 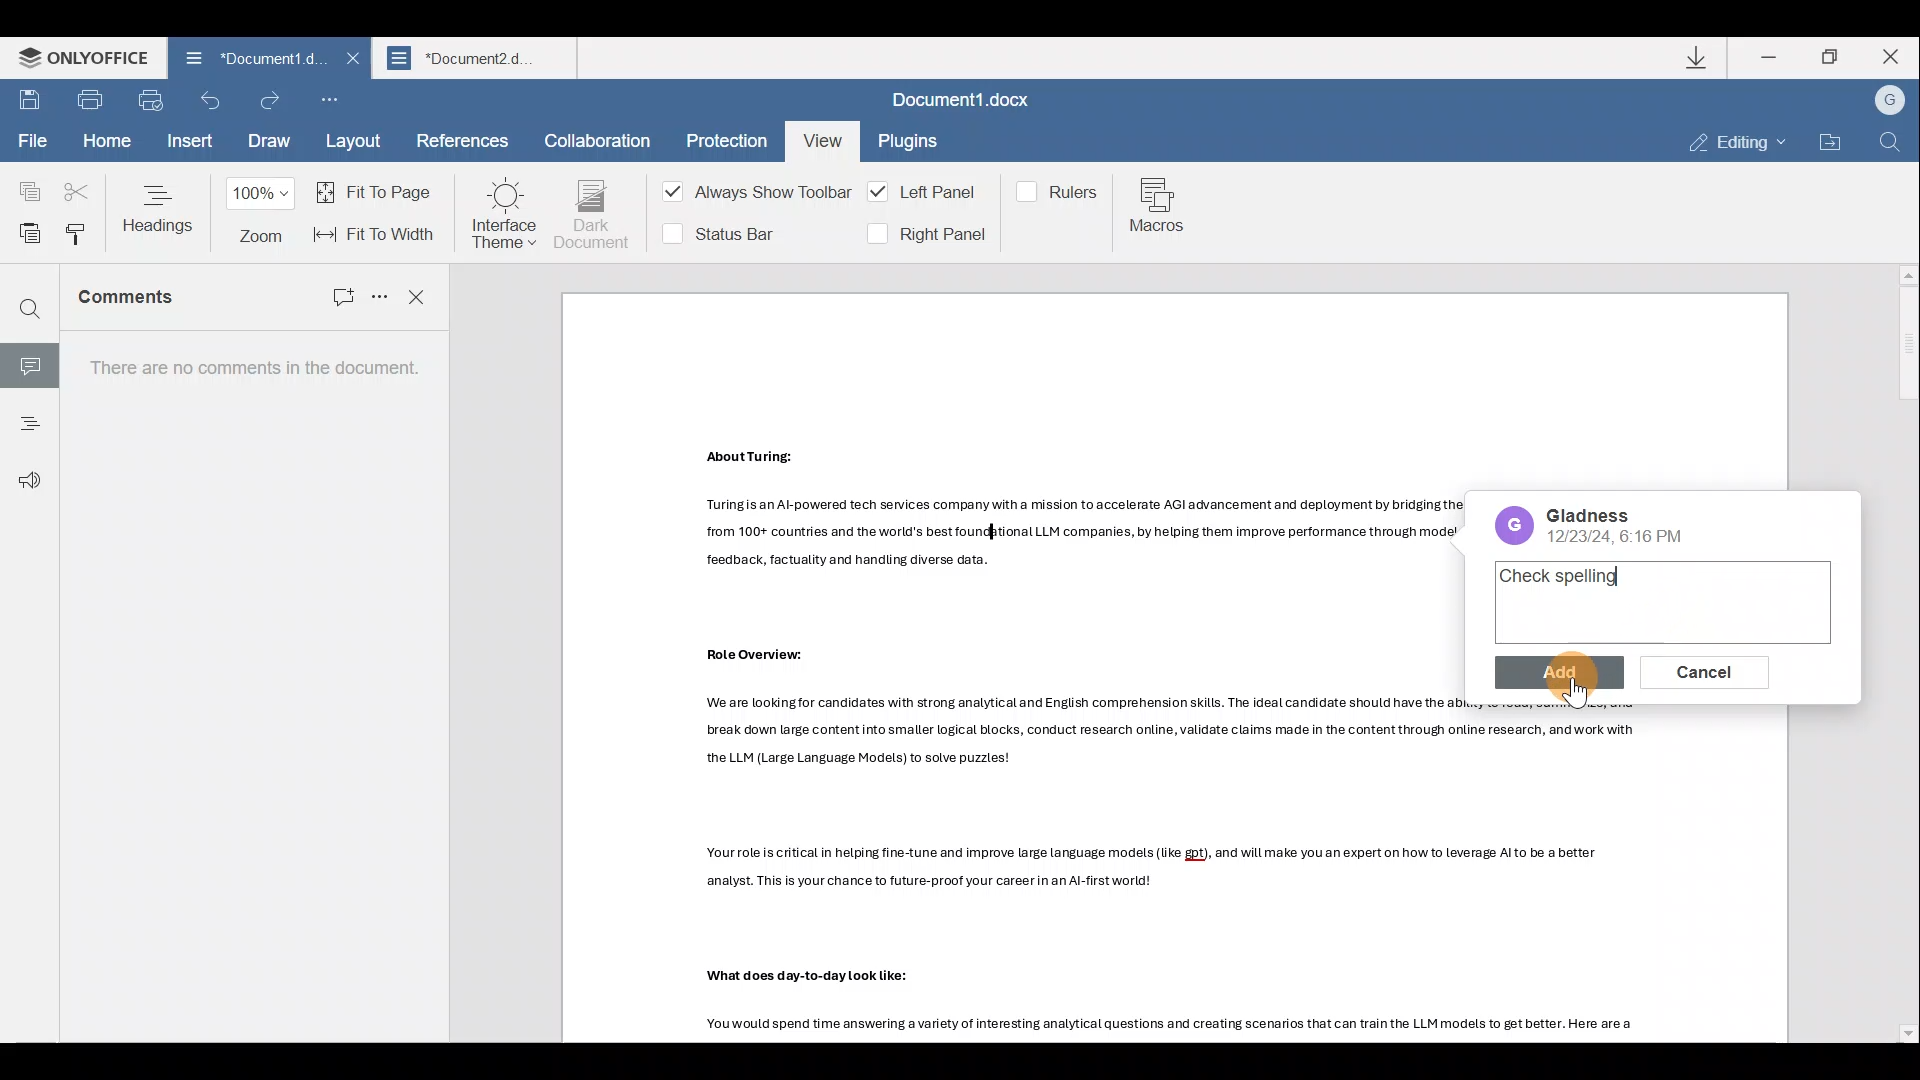 What do you see at coordinates (1568, 686) in the screenshot?
I see `Cursor` at bounding box center [1568, 686].